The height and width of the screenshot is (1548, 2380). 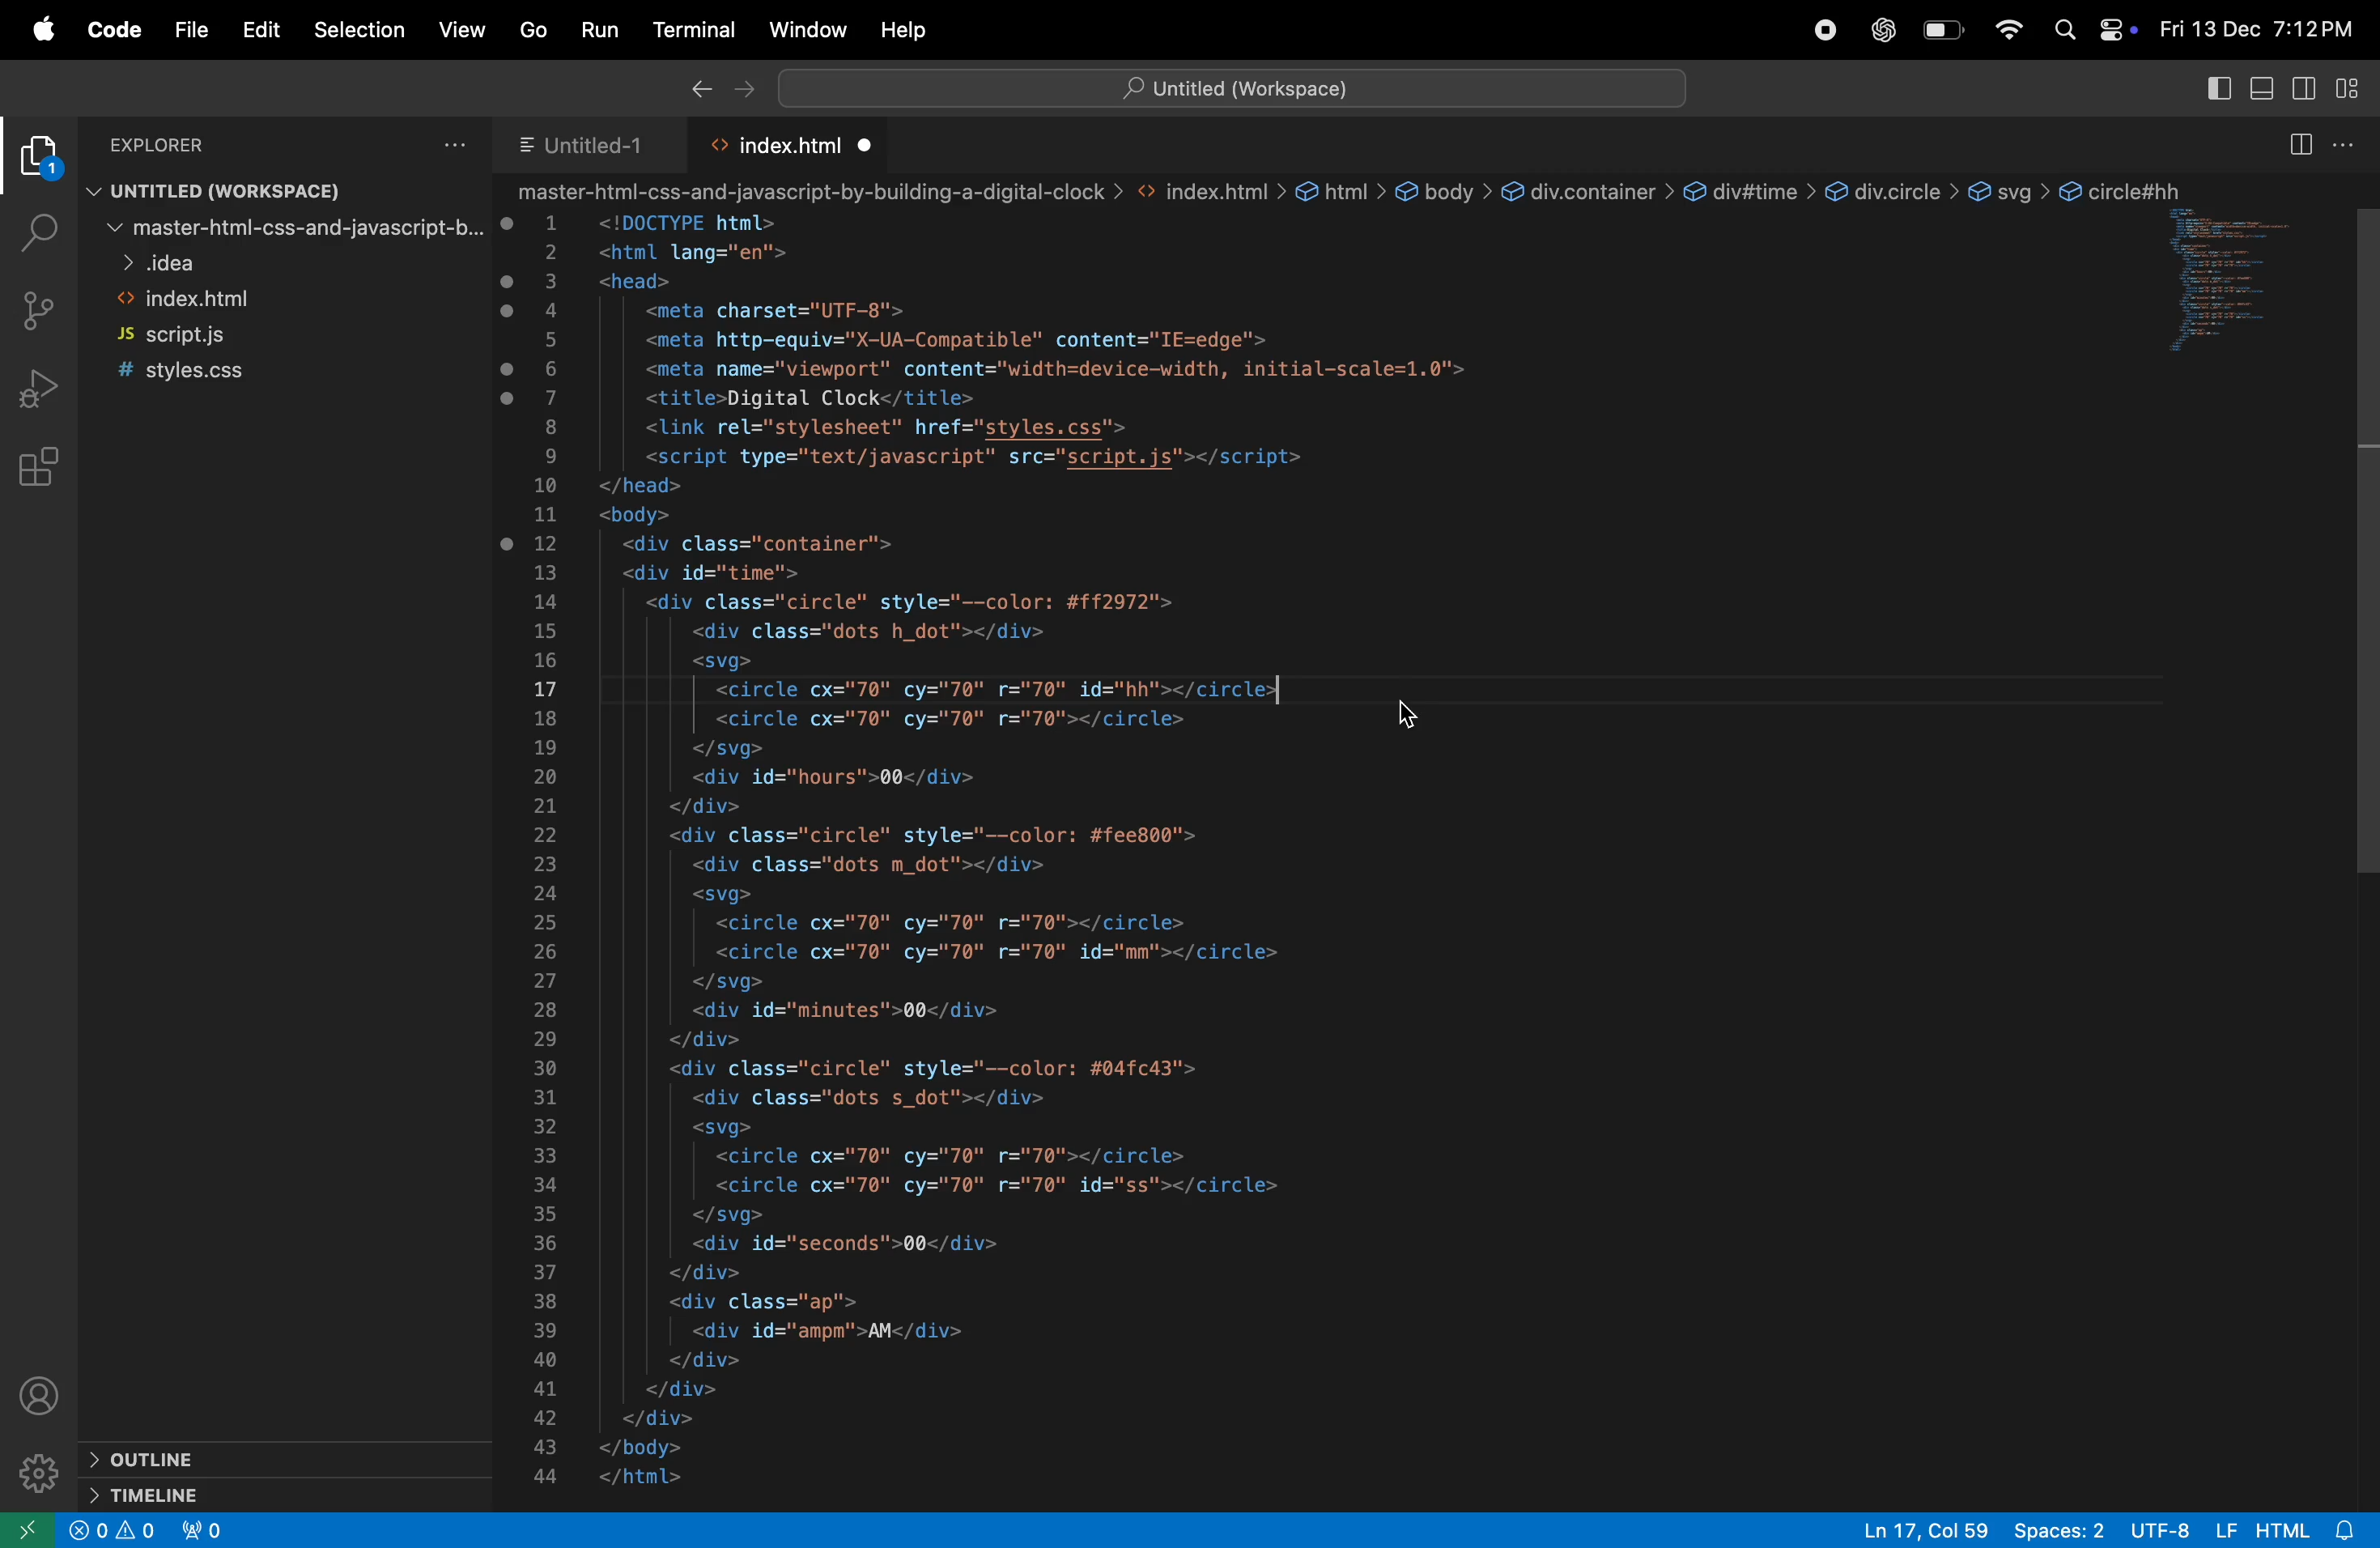 What do you see at coordinates (546, 852) in the screenshot?
I see `Line Number` at bounding box center [546, 852].